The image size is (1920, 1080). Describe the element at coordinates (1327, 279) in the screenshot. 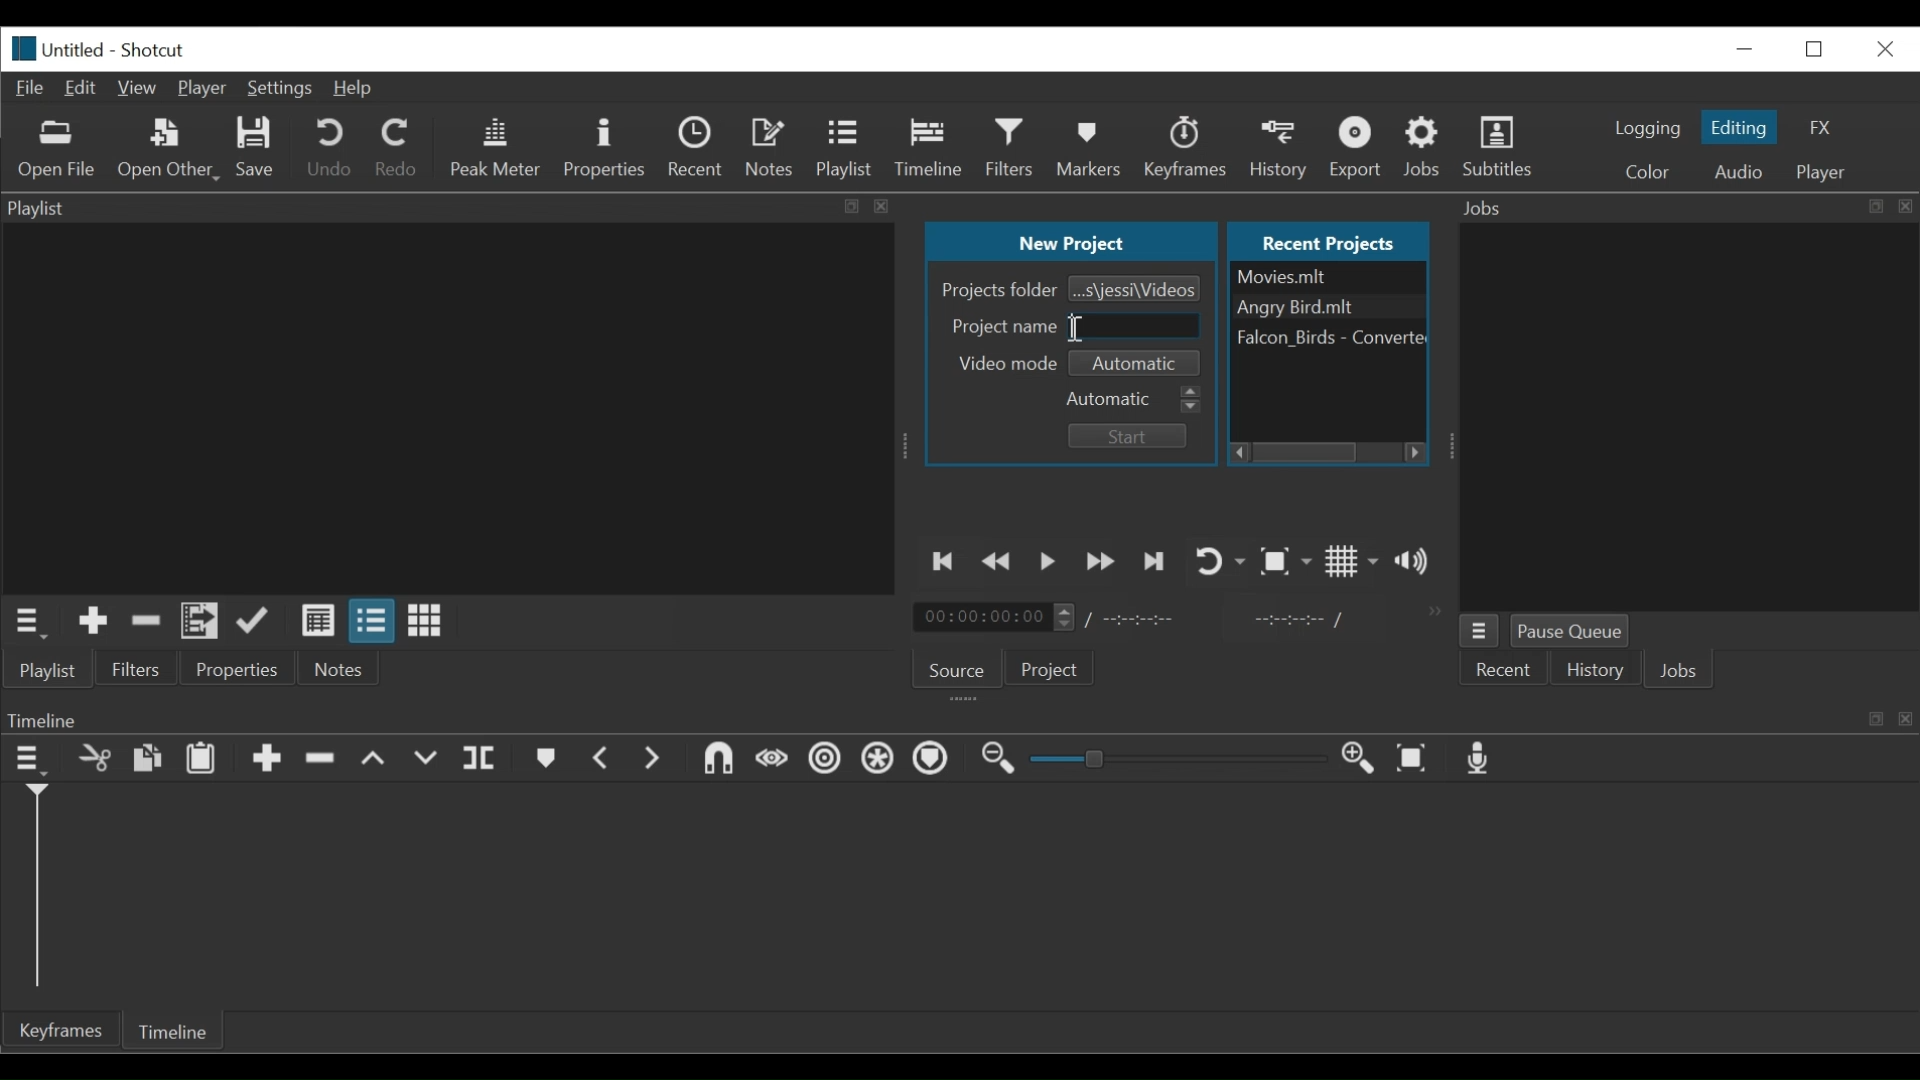

I see `File Nmae` at that location.